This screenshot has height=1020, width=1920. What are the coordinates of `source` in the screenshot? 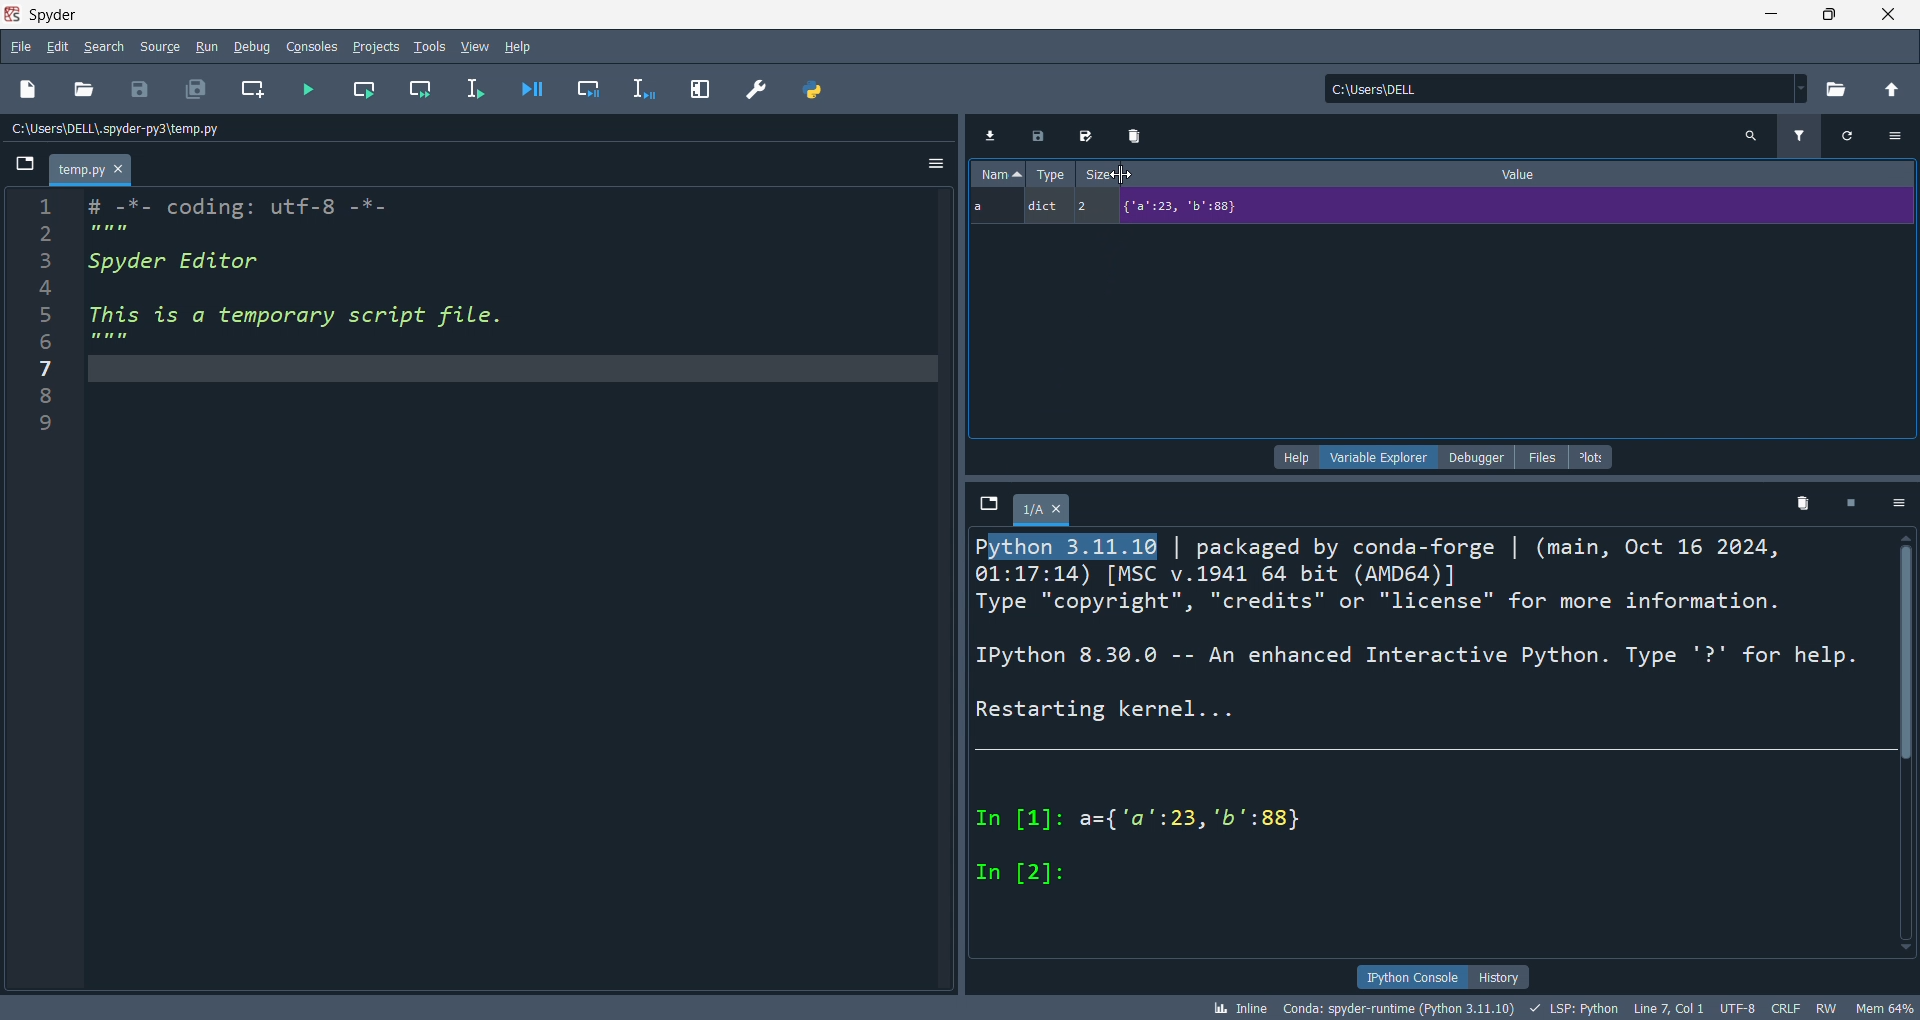 It's located at (158, 44).